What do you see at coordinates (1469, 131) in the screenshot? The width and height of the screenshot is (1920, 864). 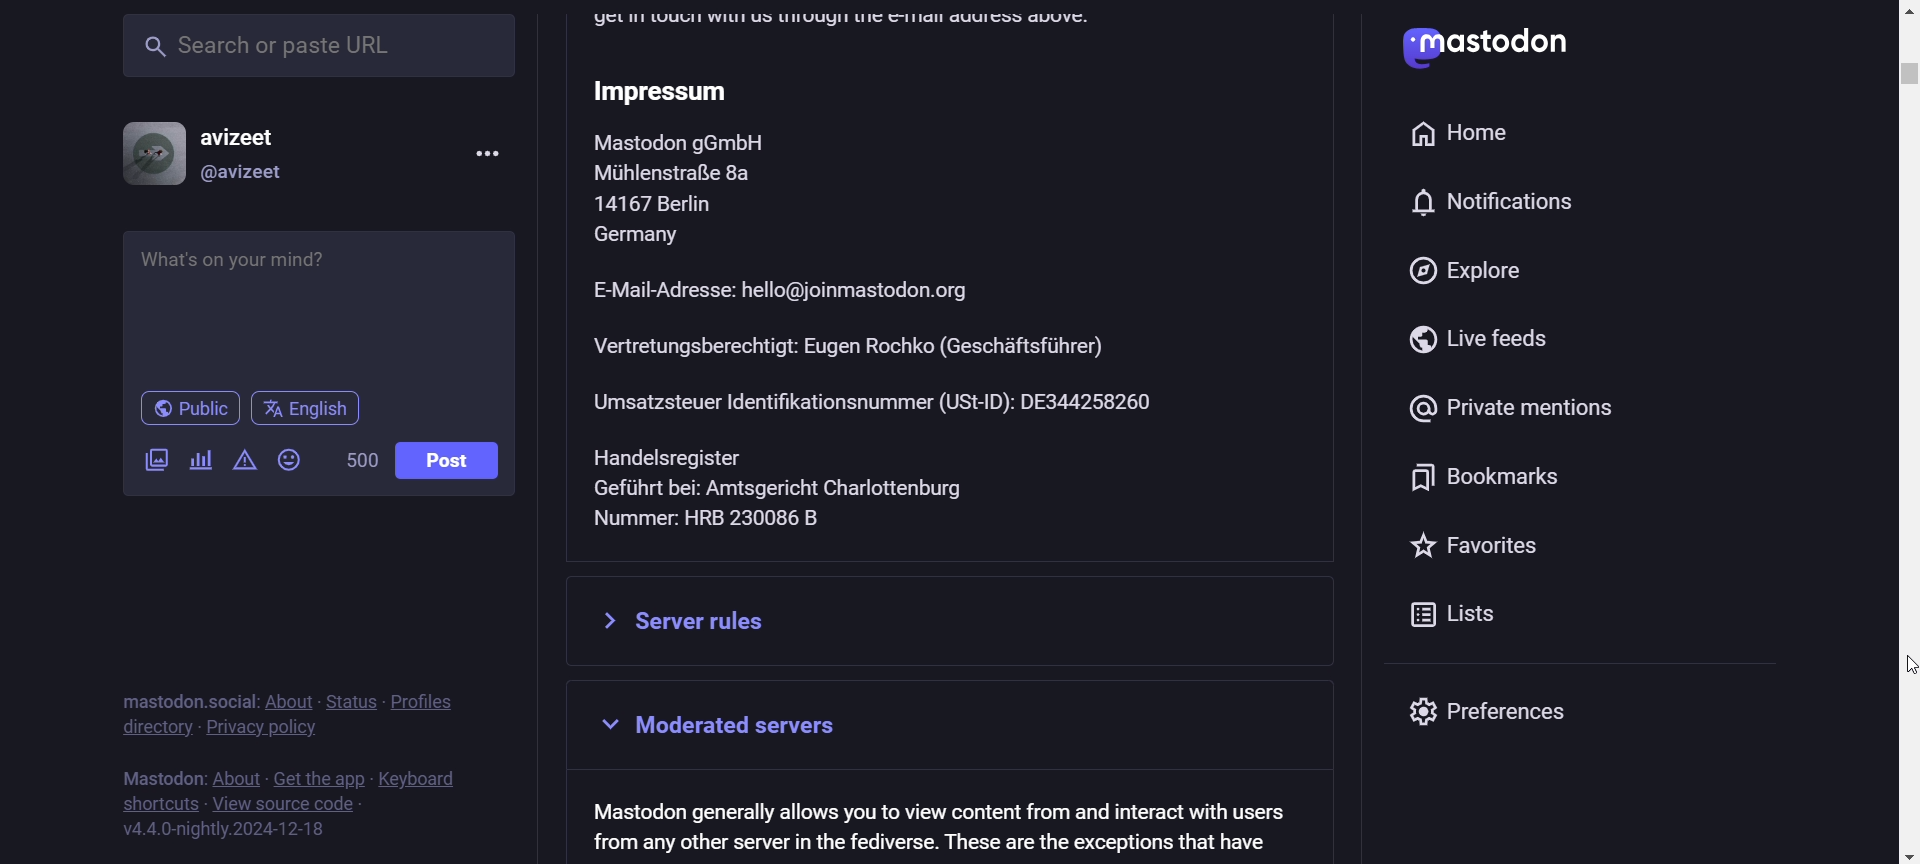 I see `home` at bounding box center [1469, 131].